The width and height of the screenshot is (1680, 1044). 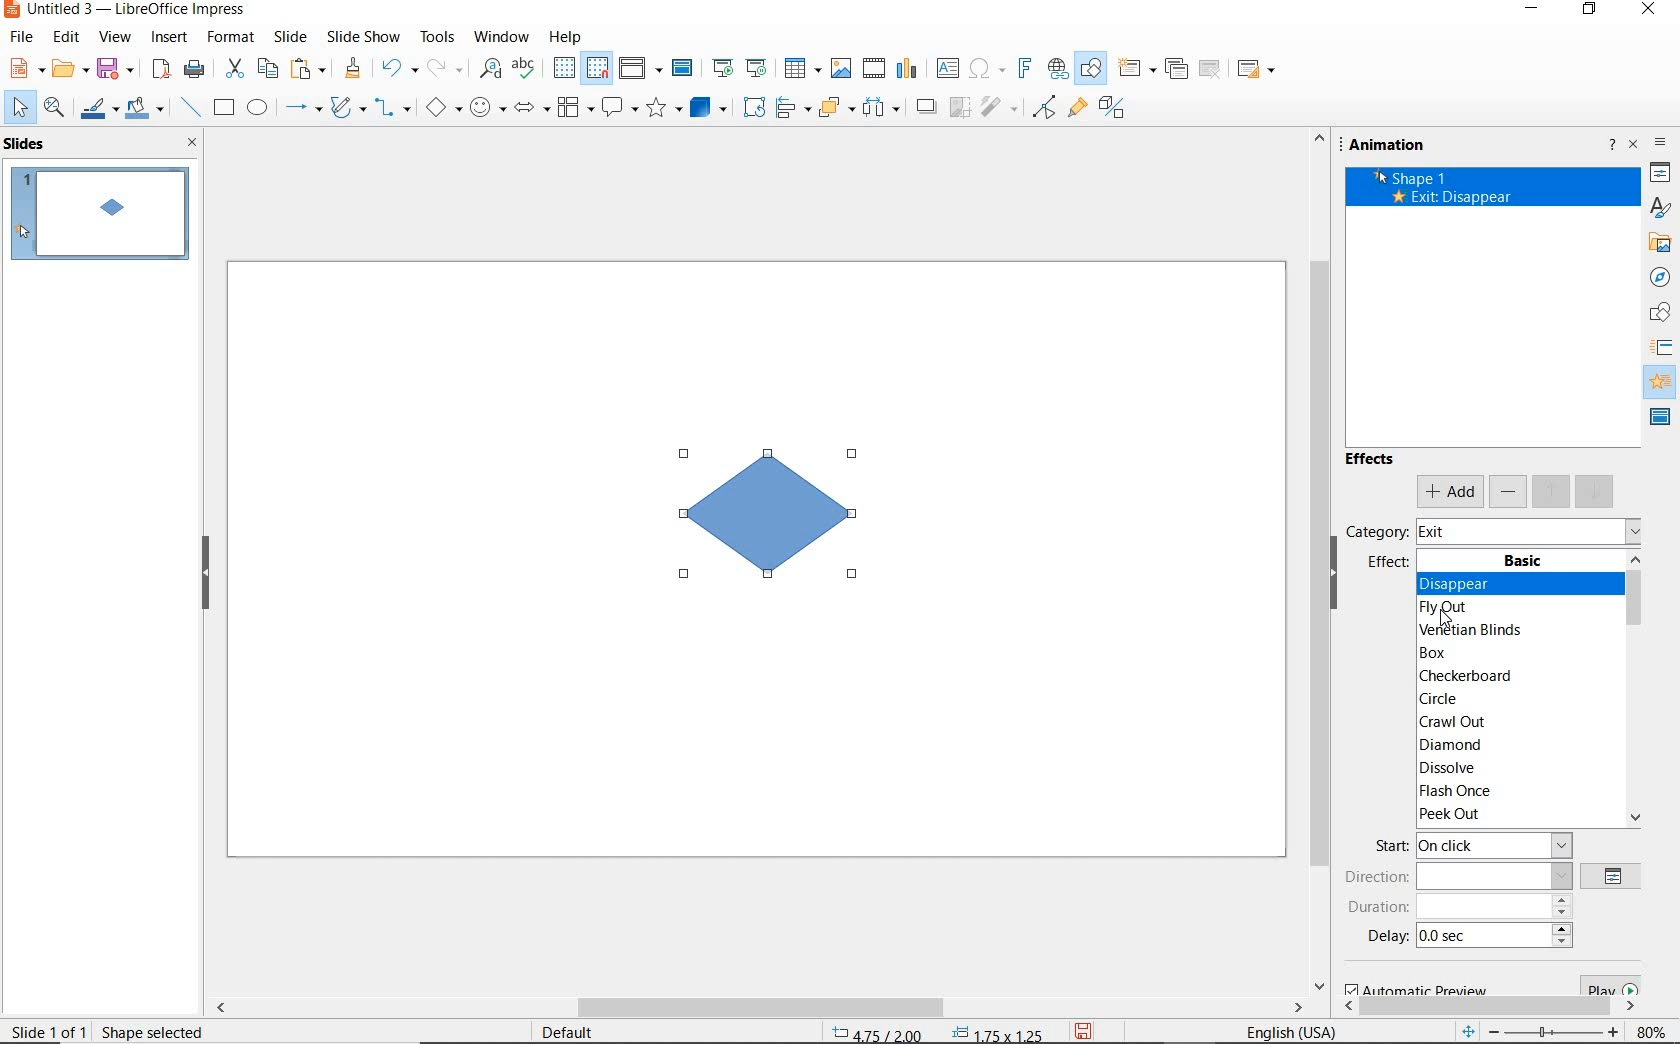 What do you see at coordinates (1634, 148) in the screenshot?
I see `close sidebar deck` at bounding box center [1634, 148].